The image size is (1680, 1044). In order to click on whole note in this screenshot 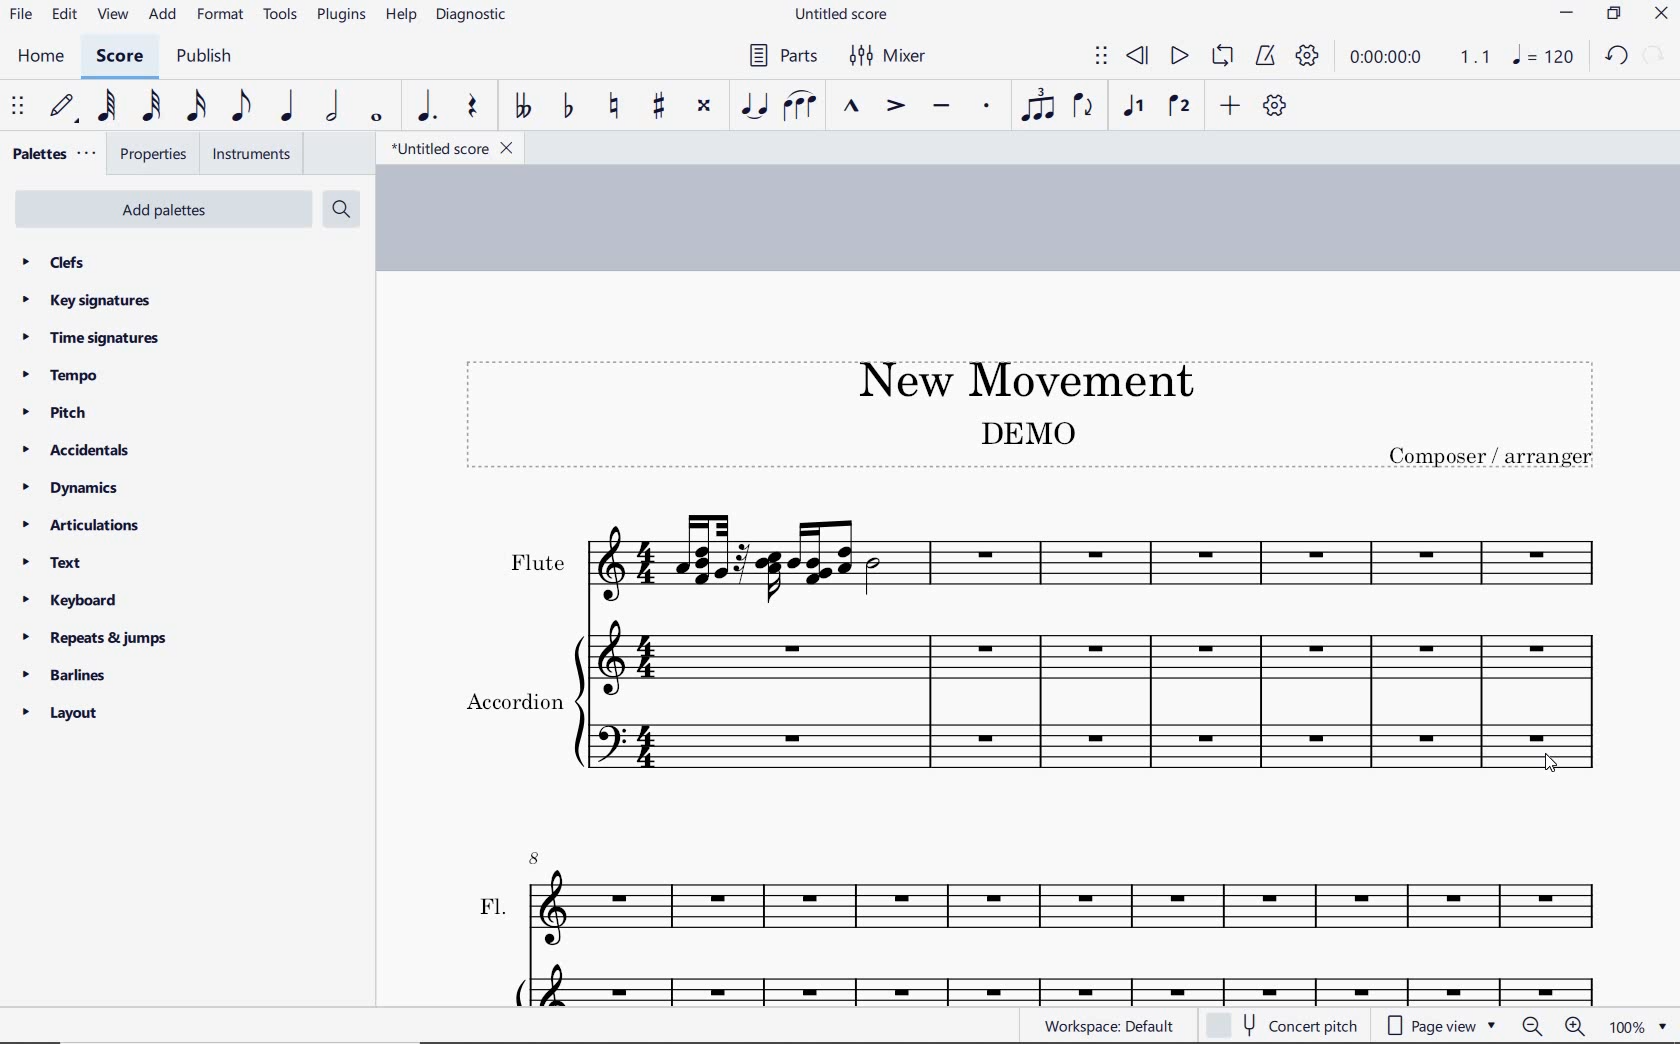, I will do `click(378, 117)`.